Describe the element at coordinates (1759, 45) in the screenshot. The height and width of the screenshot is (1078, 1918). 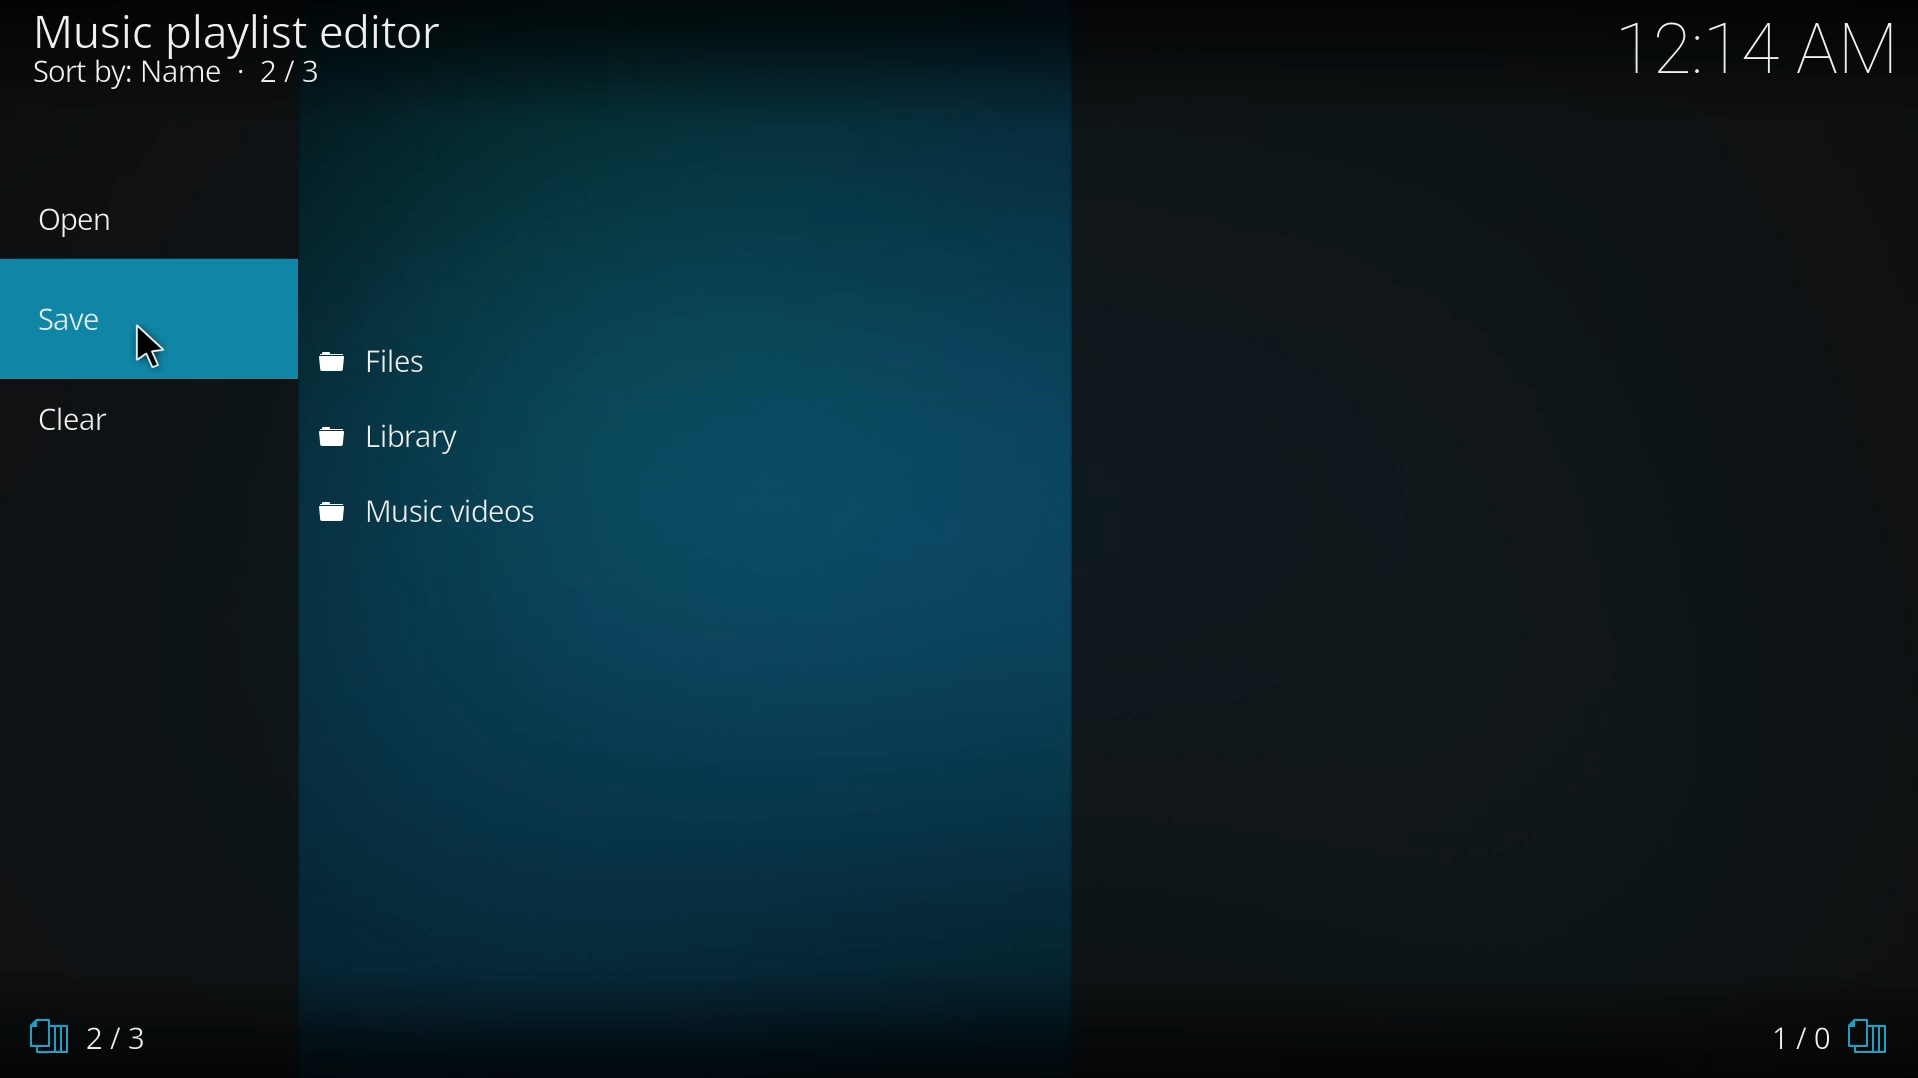
I see `time` at that location.